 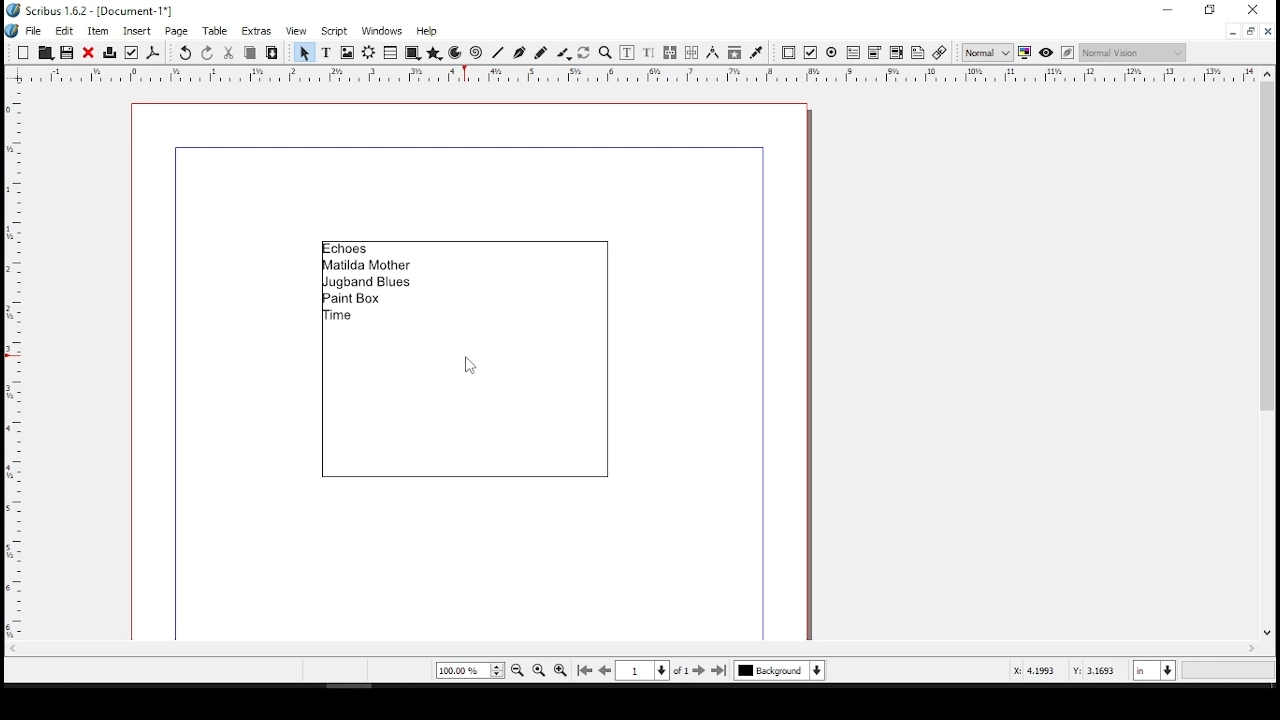 What do you see at coordinates (411, 52) in the screenshot?
I see `shape` at bounding box center [411, 52].